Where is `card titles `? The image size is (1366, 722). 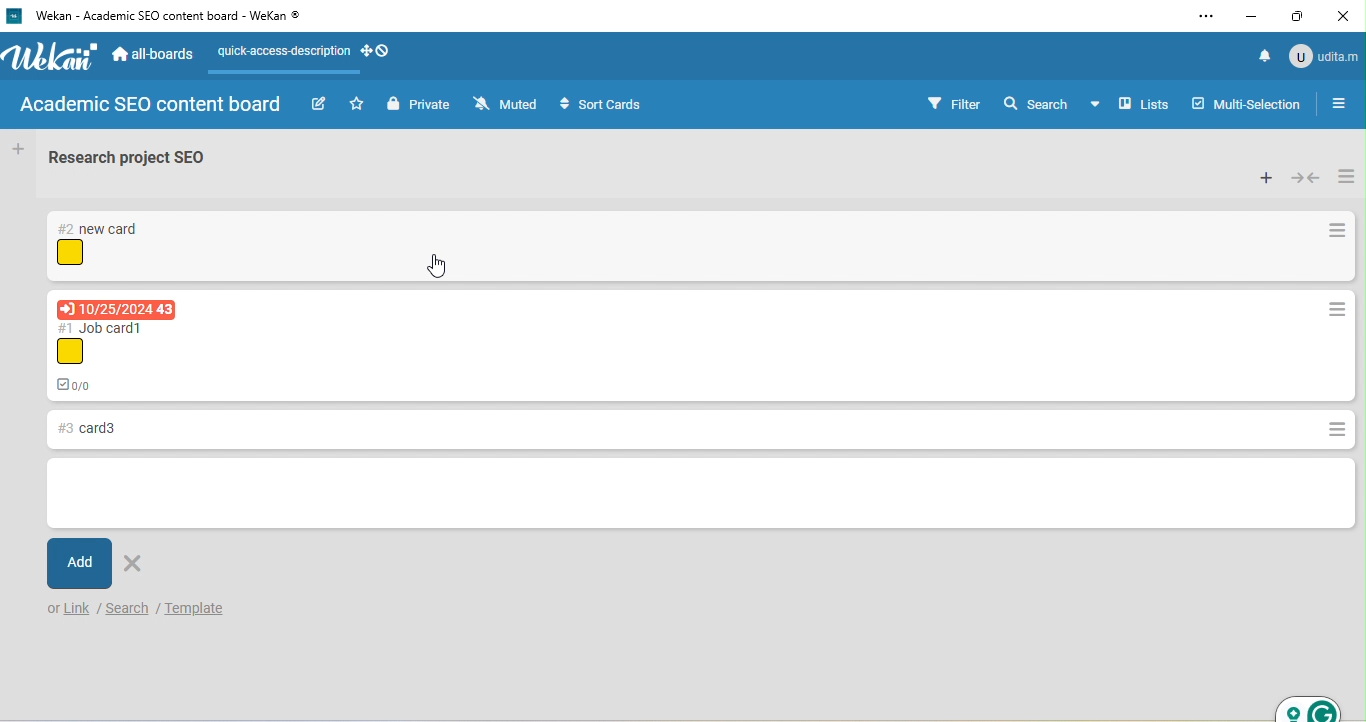 card titles  is located at coordinates (100, 229).